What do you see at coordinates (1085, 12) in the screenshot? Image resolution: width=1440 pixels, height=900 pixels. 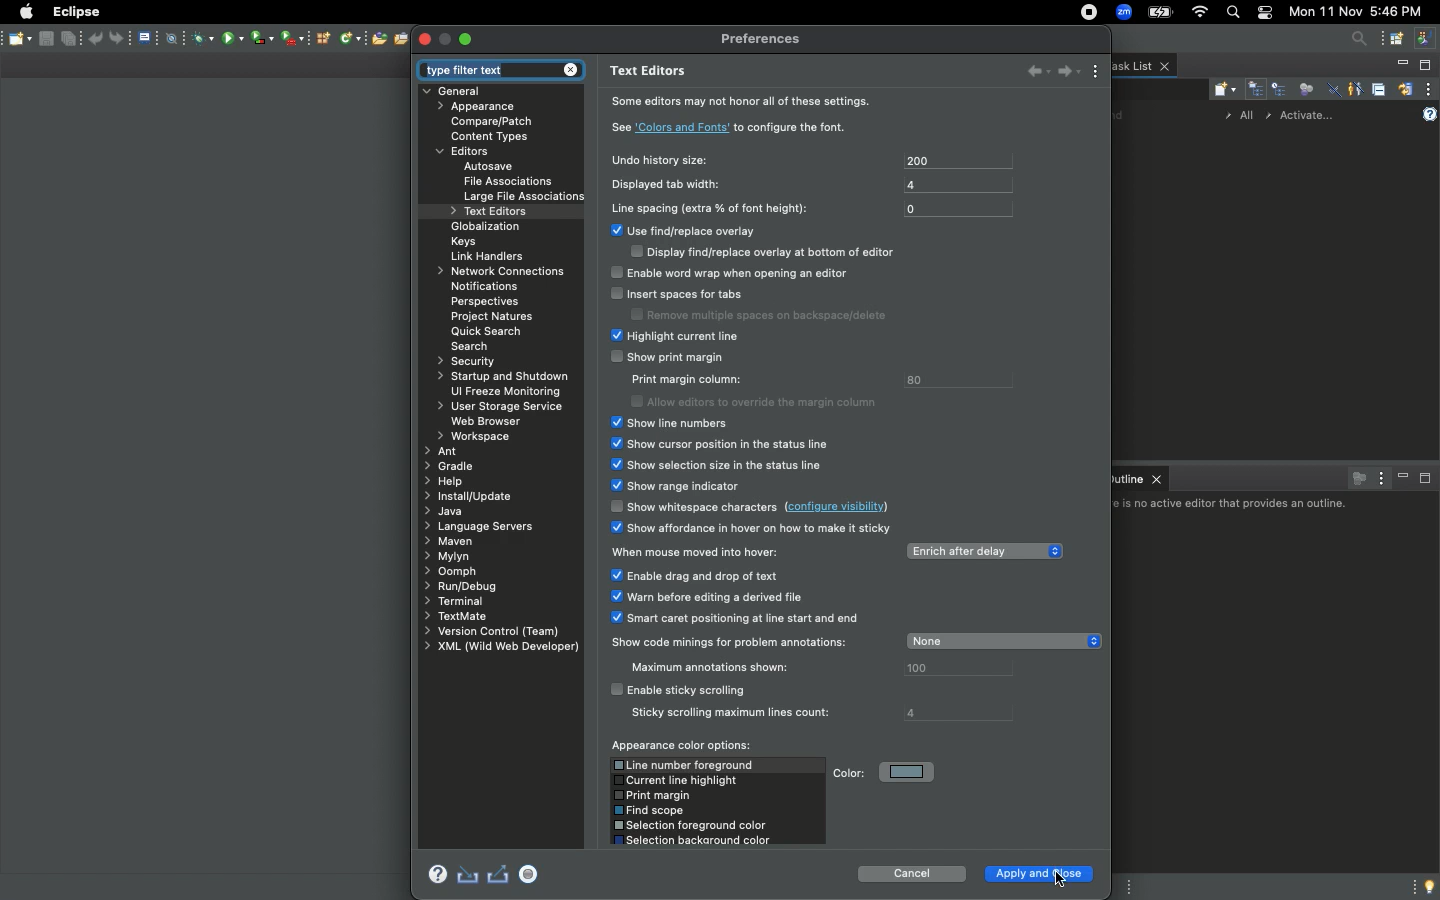 I see `Recording` at bounding box center [1085, 12].